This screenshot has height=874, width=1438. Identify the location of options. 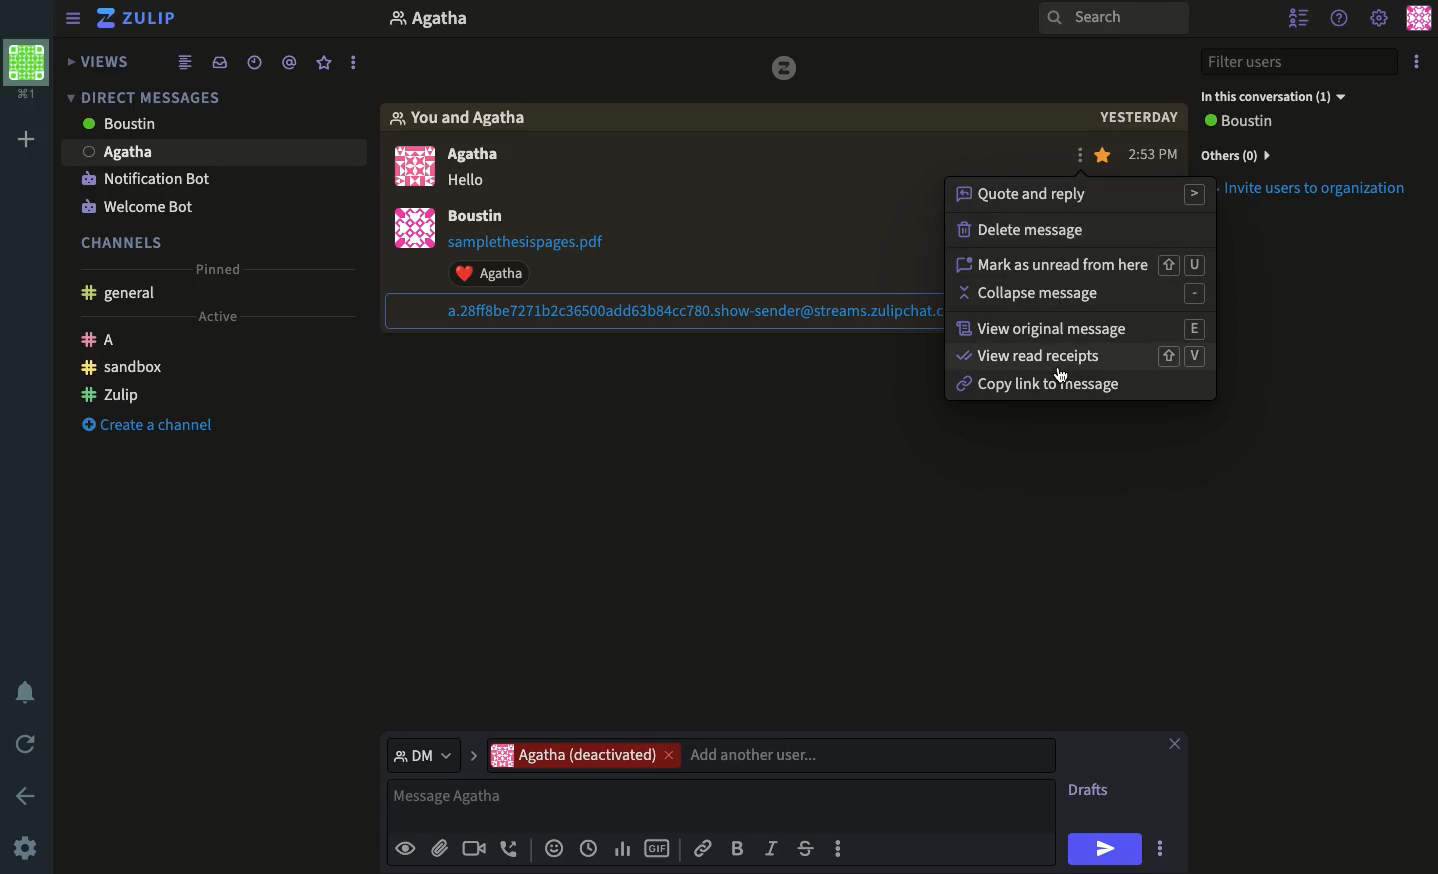
(355, 58).